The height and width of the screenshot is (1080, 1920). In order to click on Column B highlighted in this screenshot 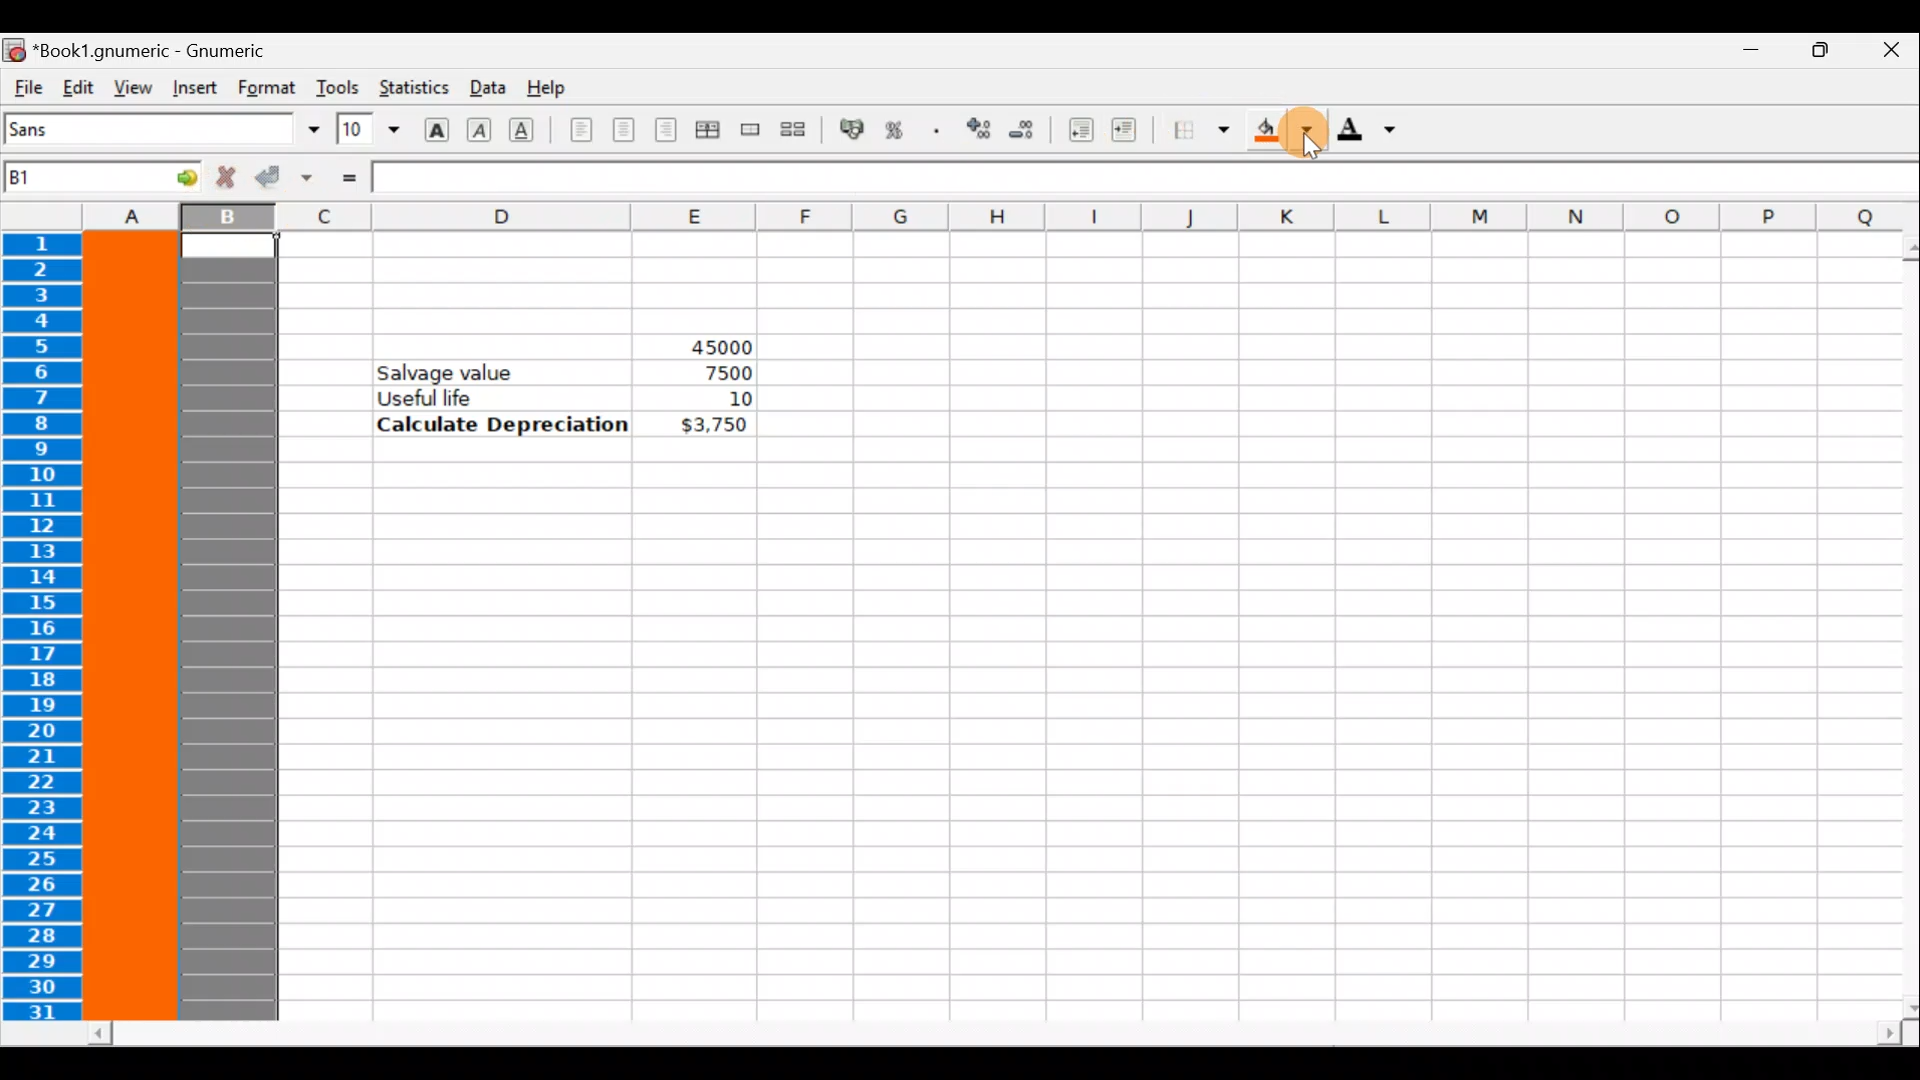, I will do `click(234, 628)`.